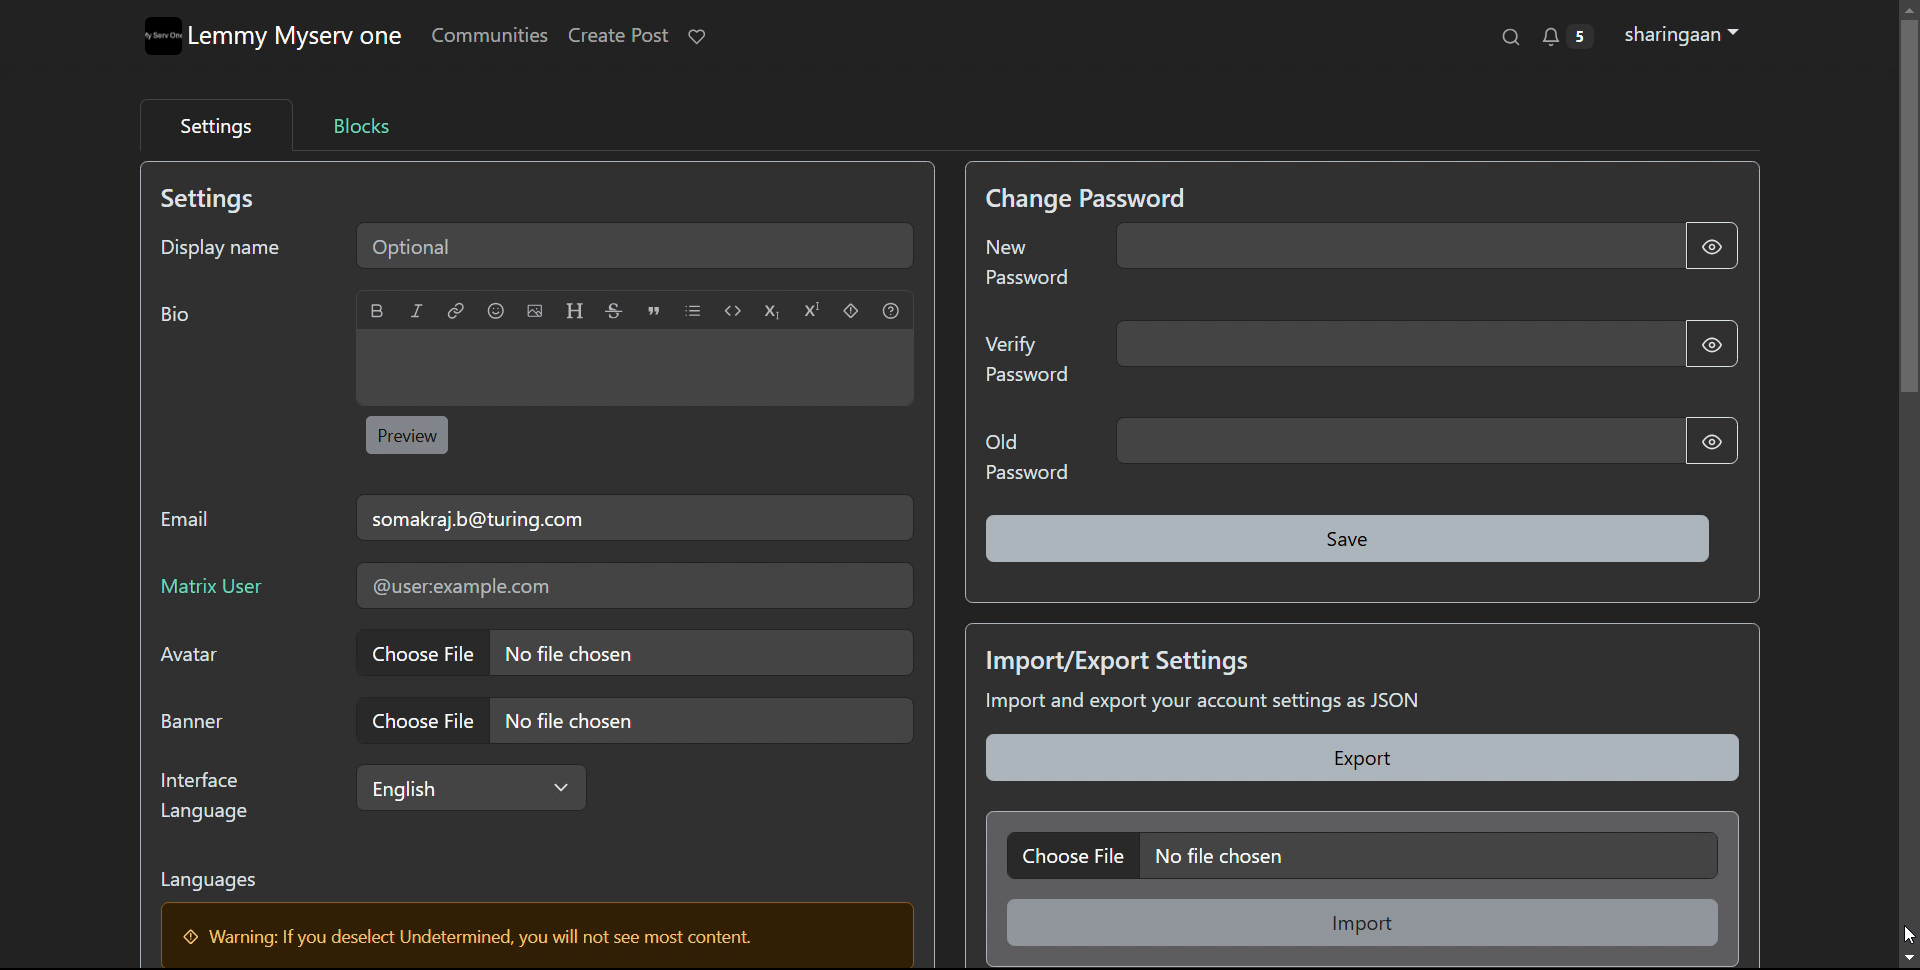  Describe the element at coordinates (772, 312) in the screenshot. I see `subscript` at that location.